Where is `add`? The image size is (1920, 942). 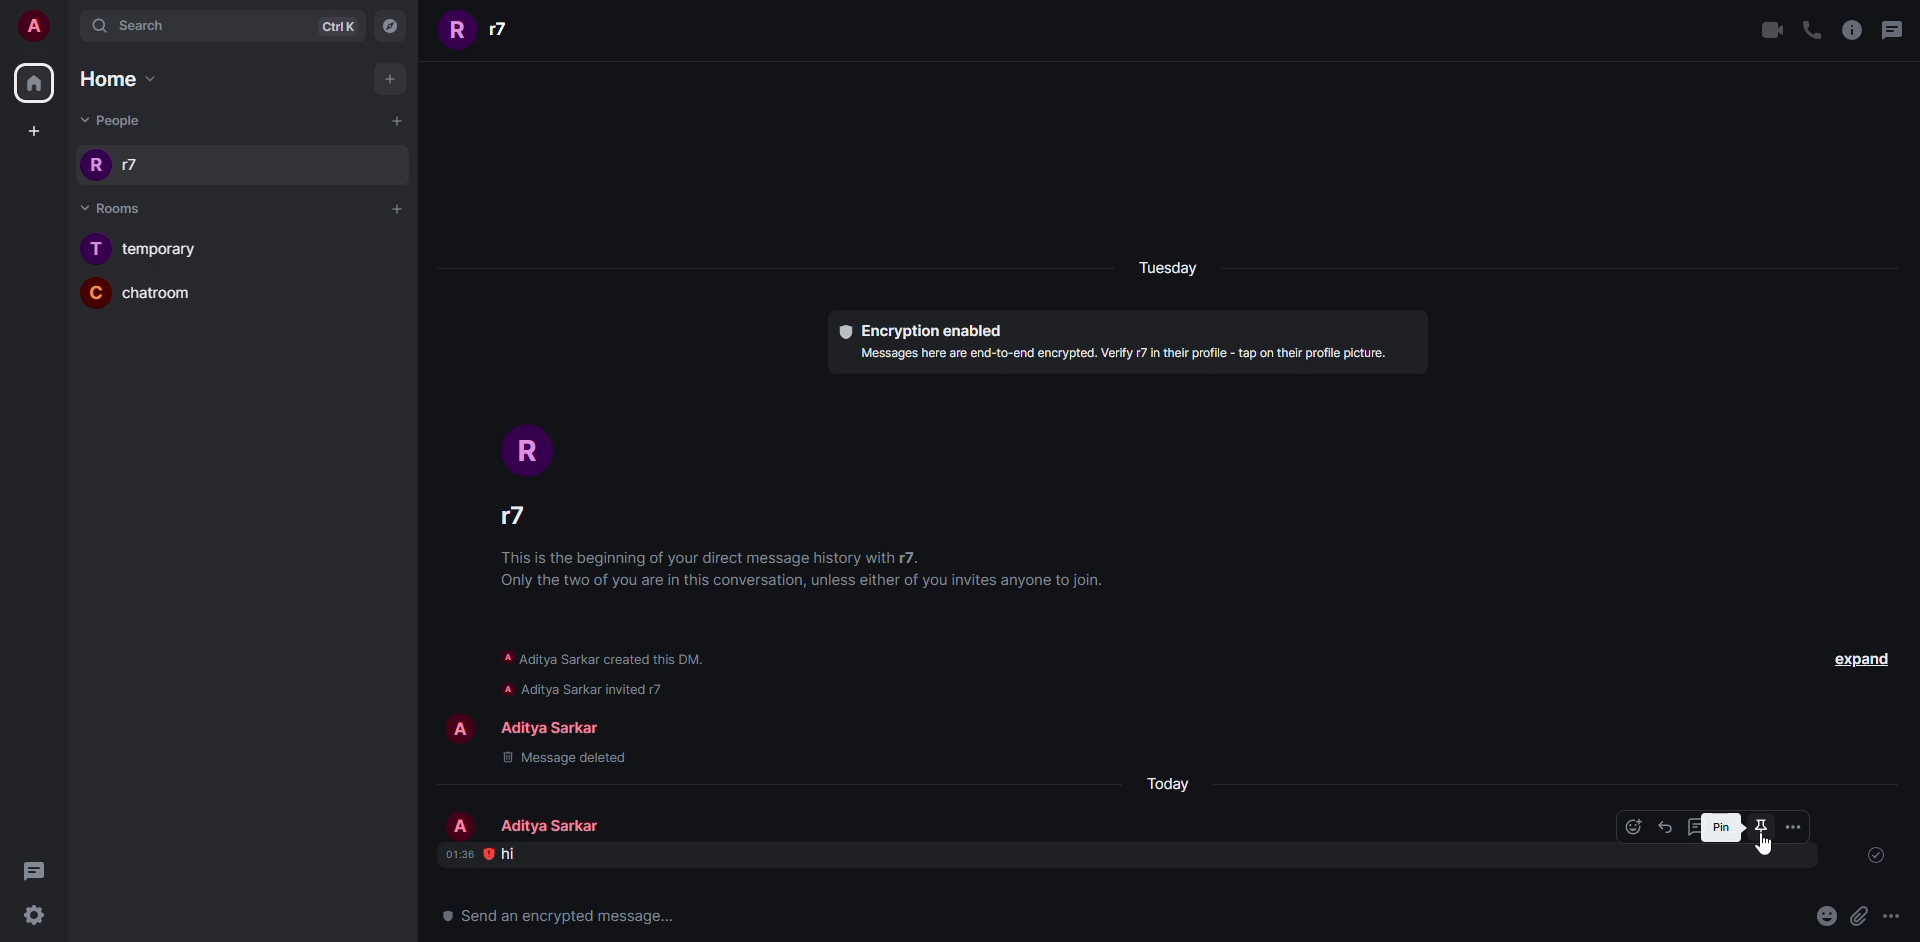 add is located at coordinates (398, 119).